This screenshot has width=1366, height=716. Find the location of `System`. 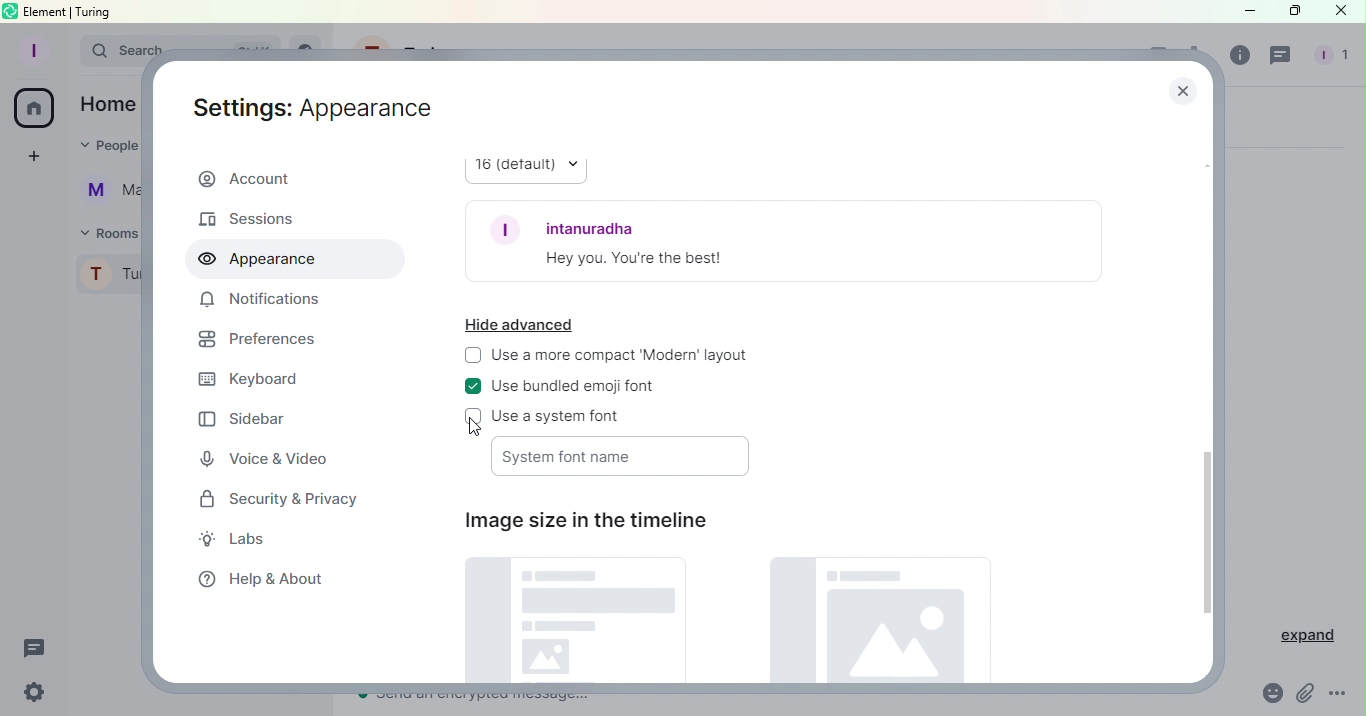

System is located at coordinates (619, 456).